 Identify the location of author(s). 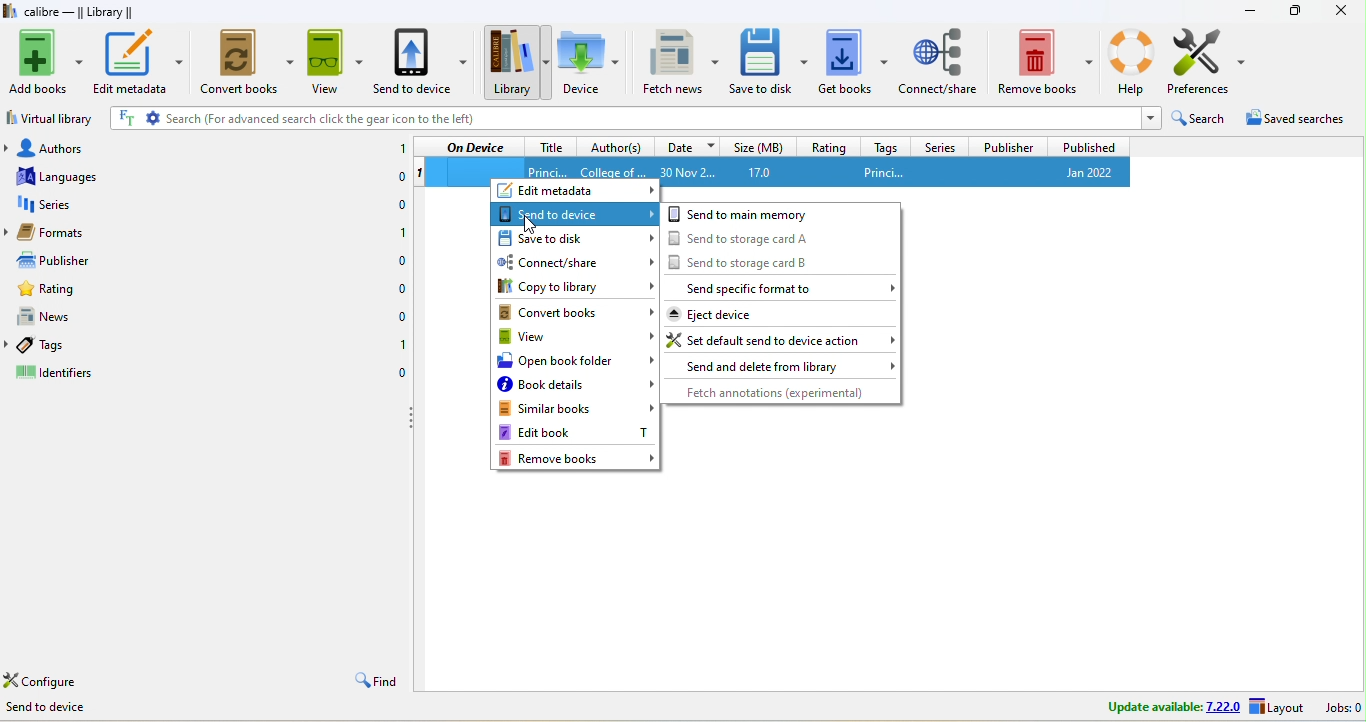
(616, 146).